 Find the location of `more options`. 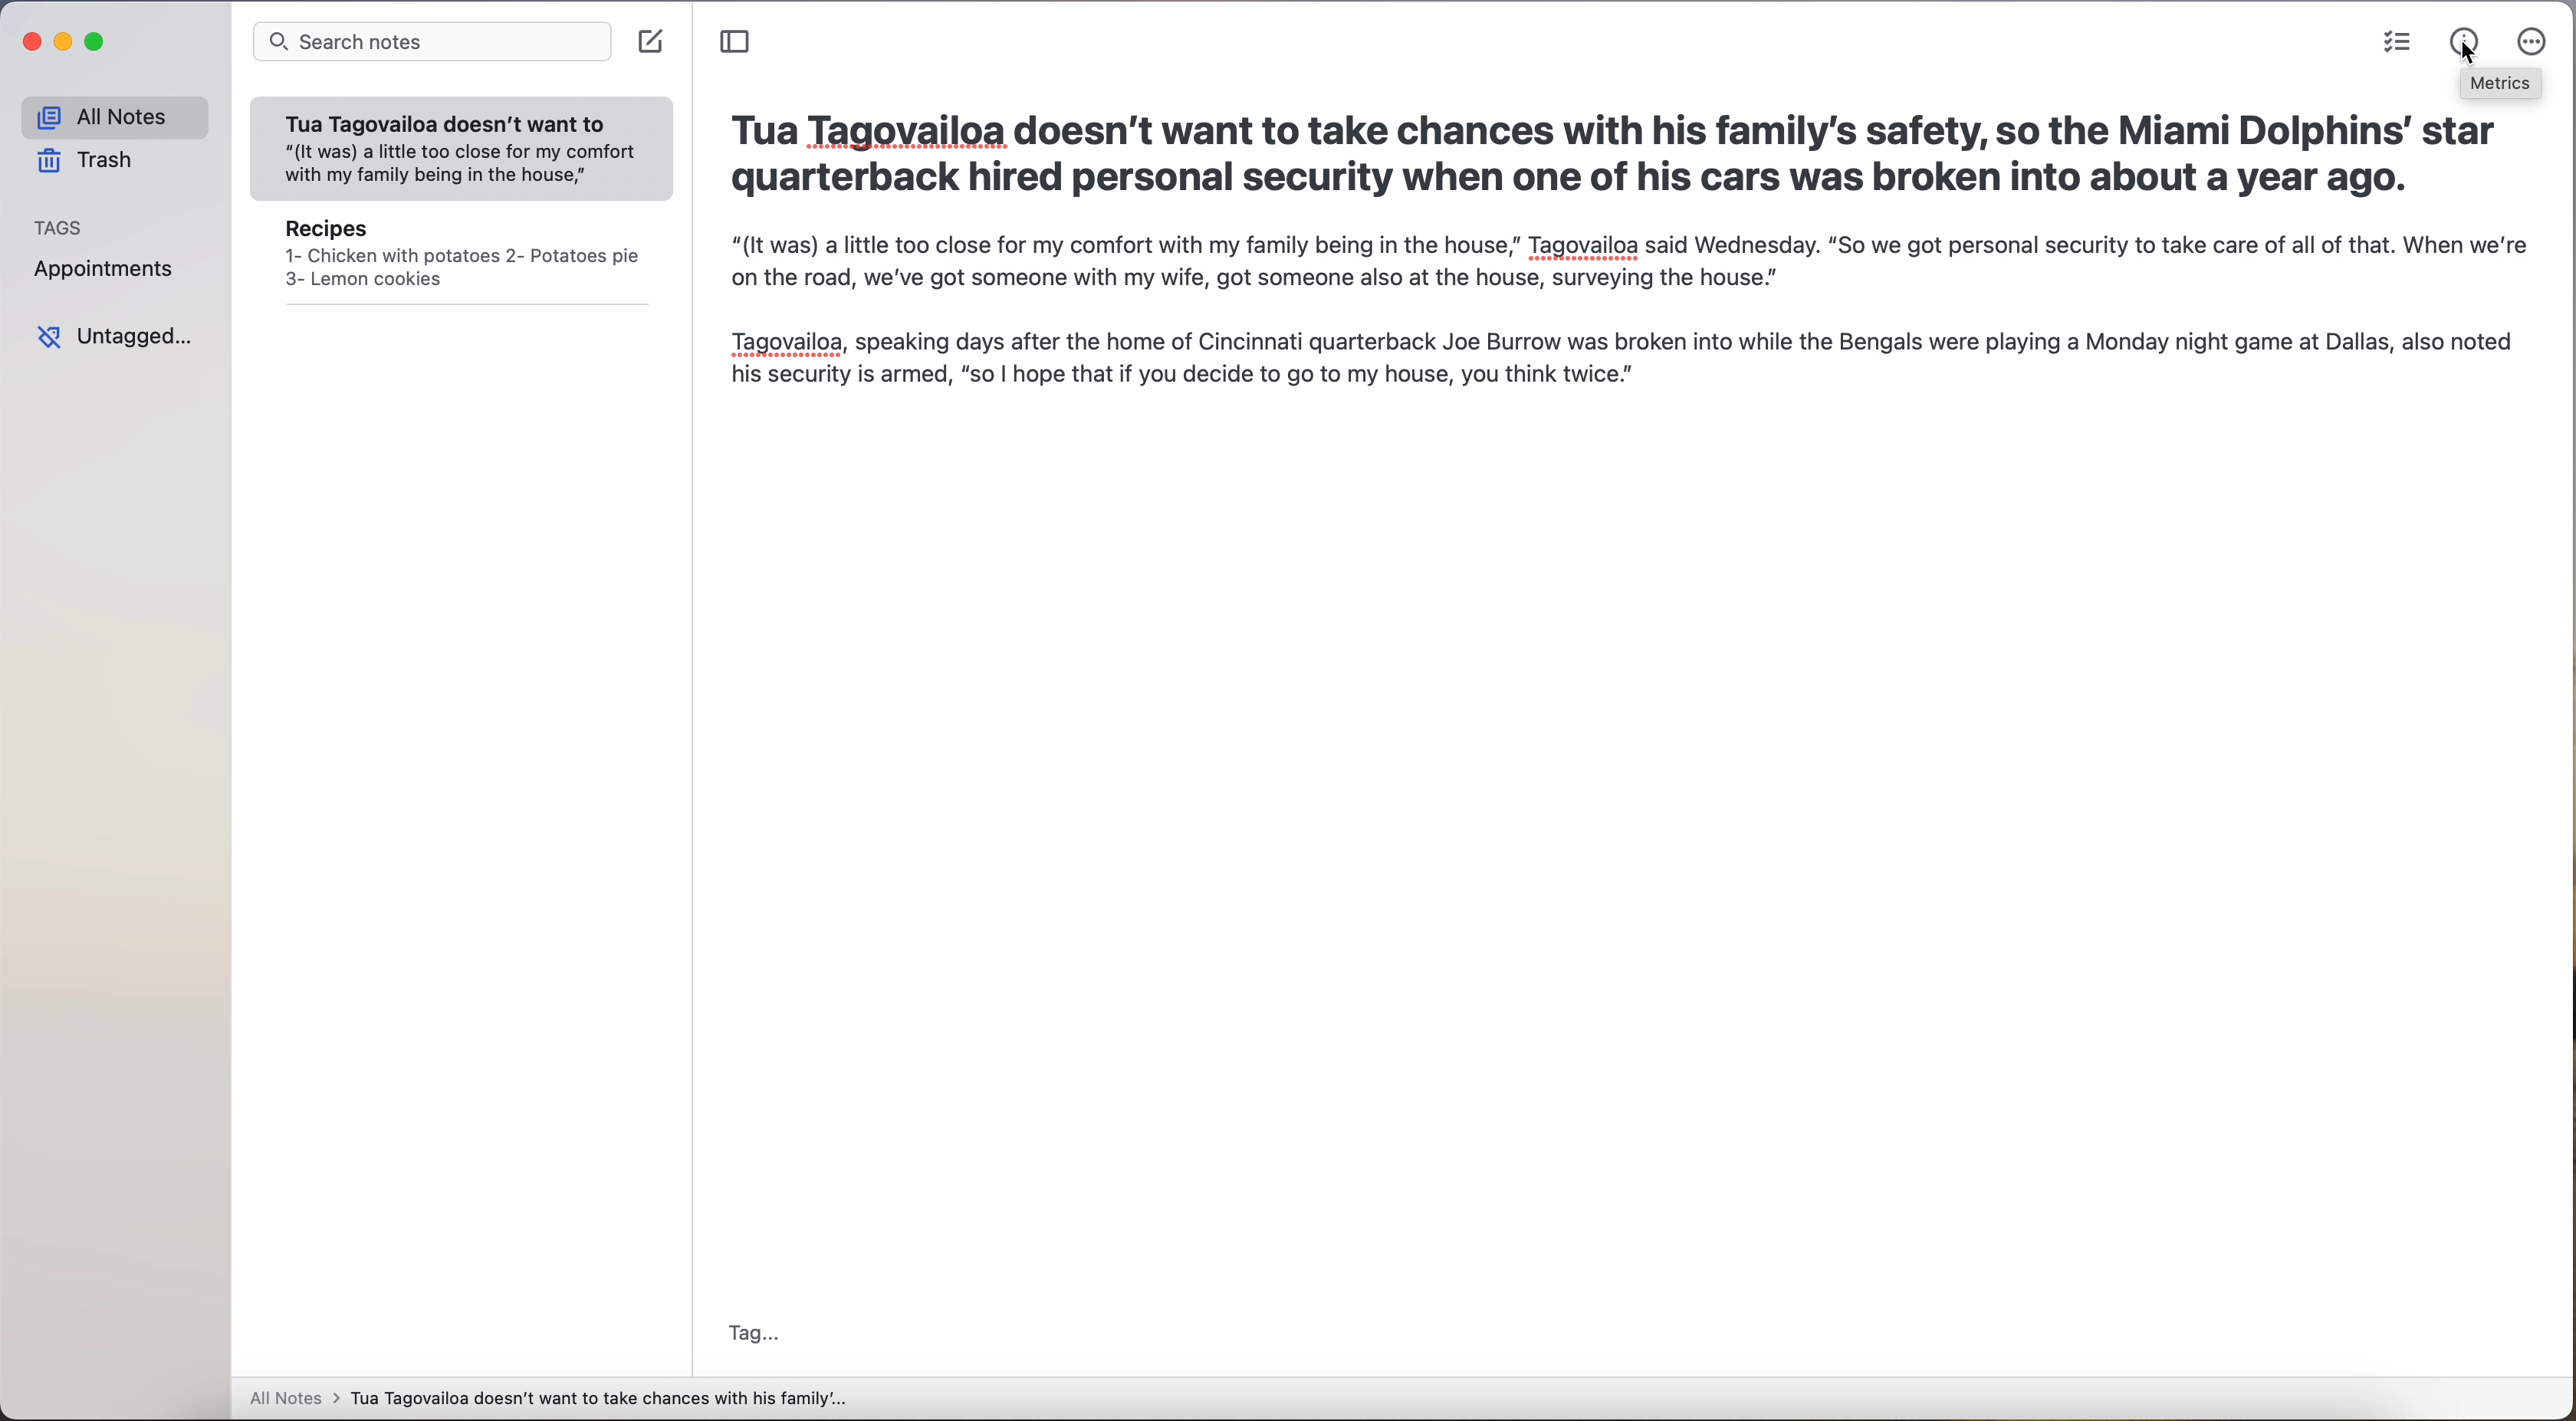

more options is located at coordinates (2532, 42).